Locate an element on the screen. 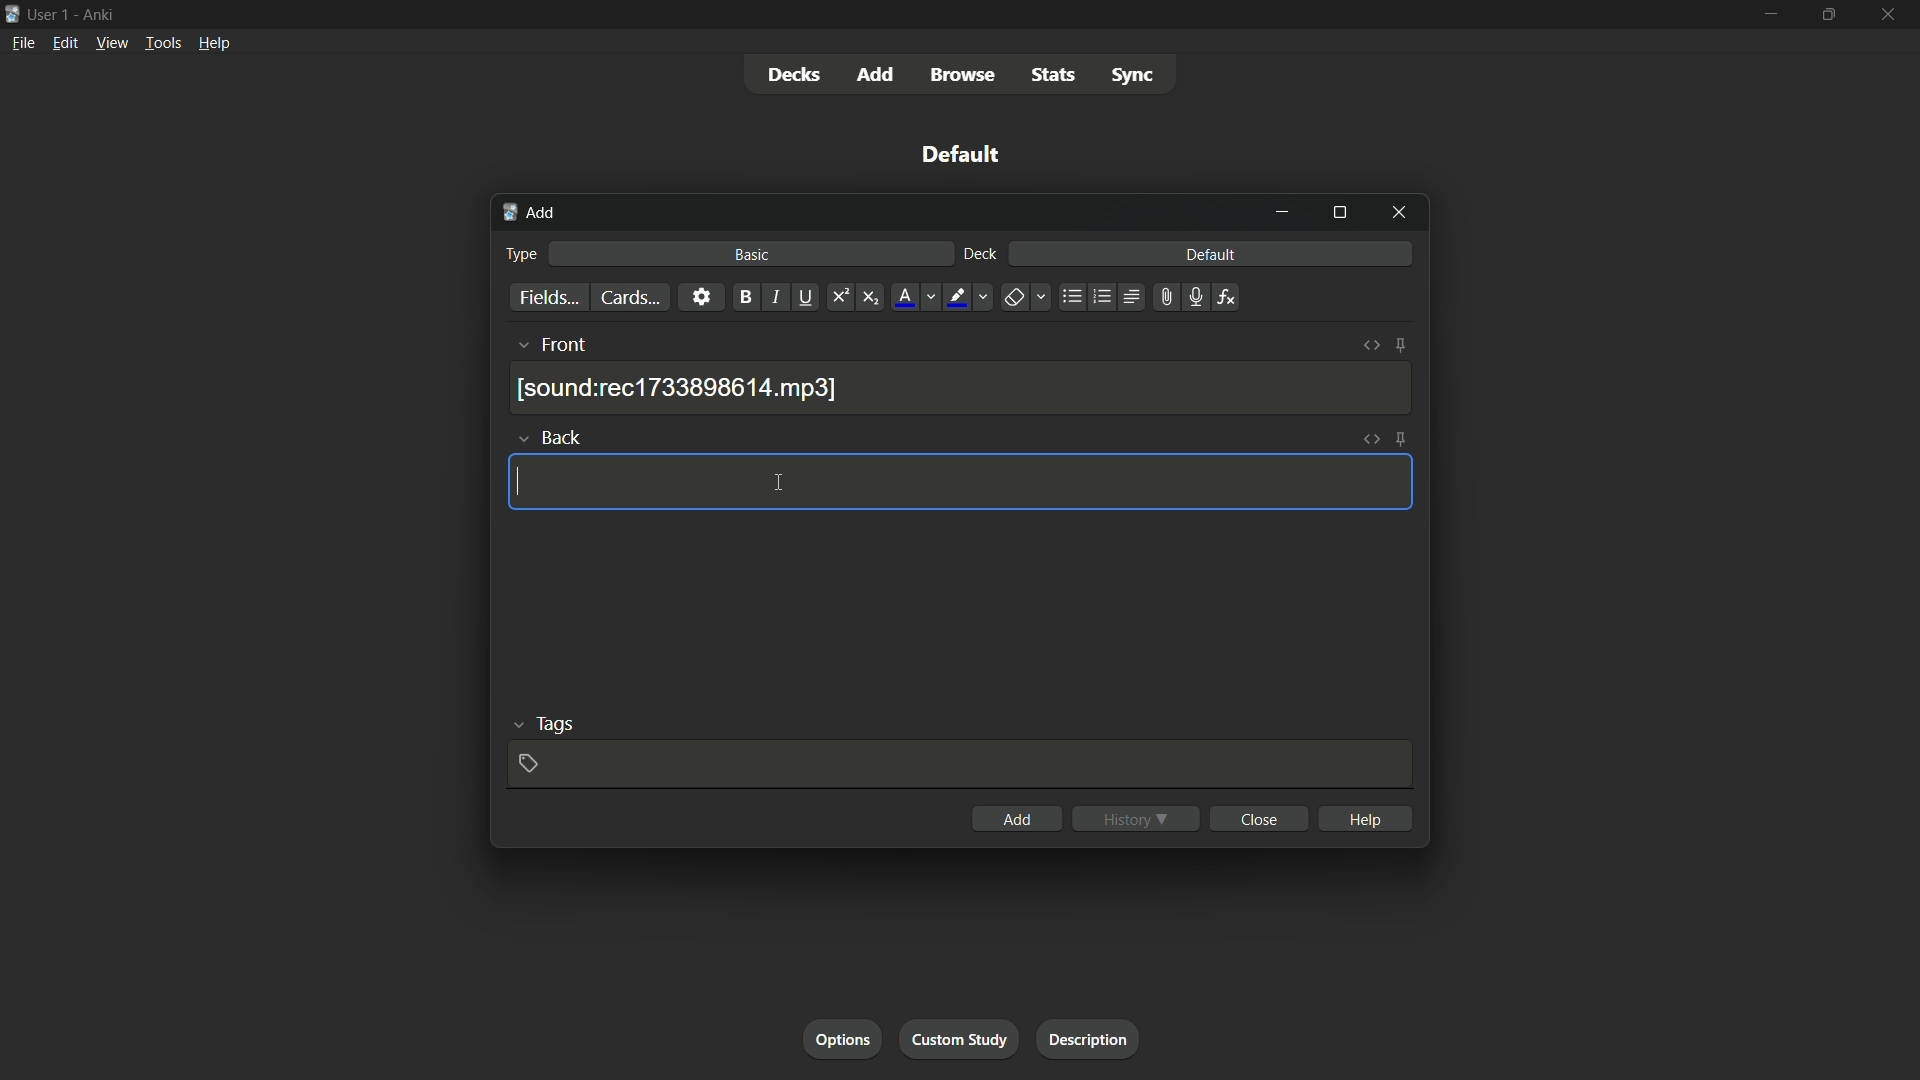 The height and width of the screenshot is (1080, 1920). stats is located at coordinates (1058, 76).